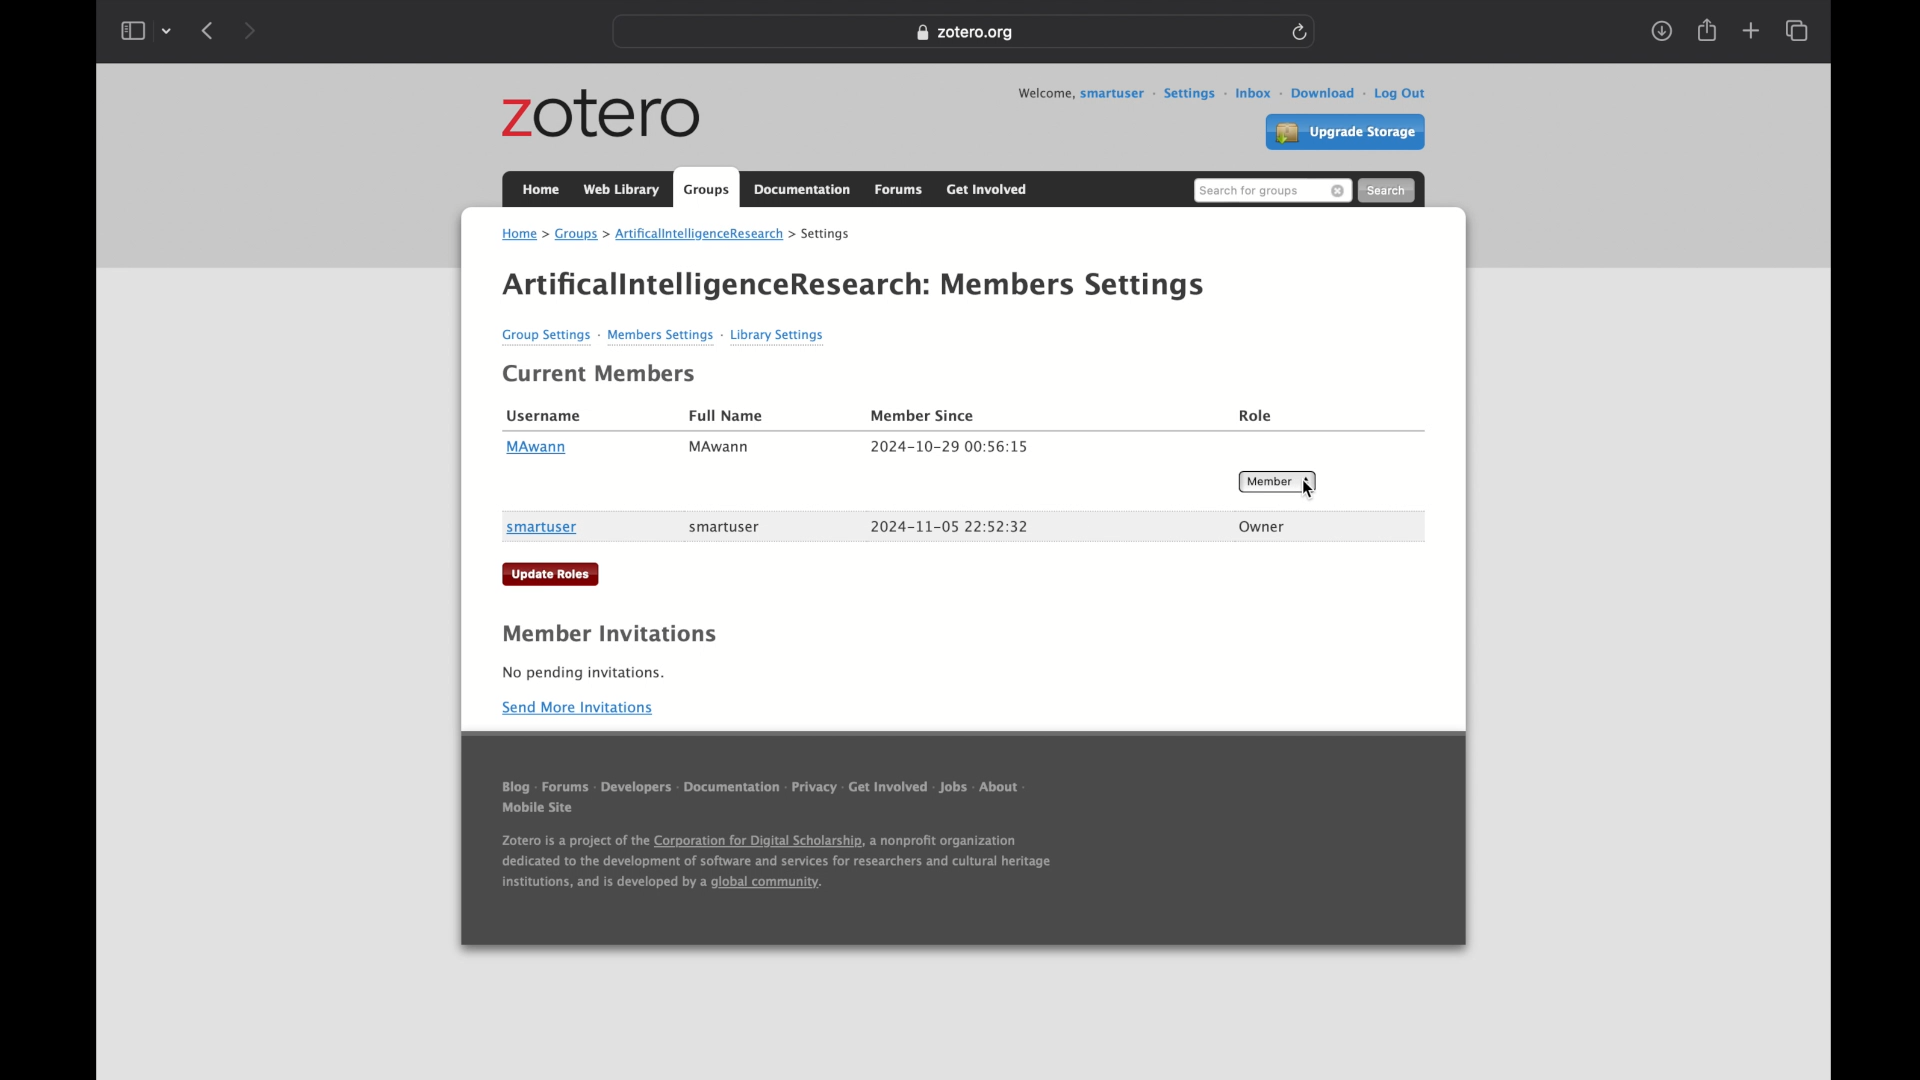 The width and height of the screenshot is (1920, 1080). I want to click on forums, so click(900, 191).